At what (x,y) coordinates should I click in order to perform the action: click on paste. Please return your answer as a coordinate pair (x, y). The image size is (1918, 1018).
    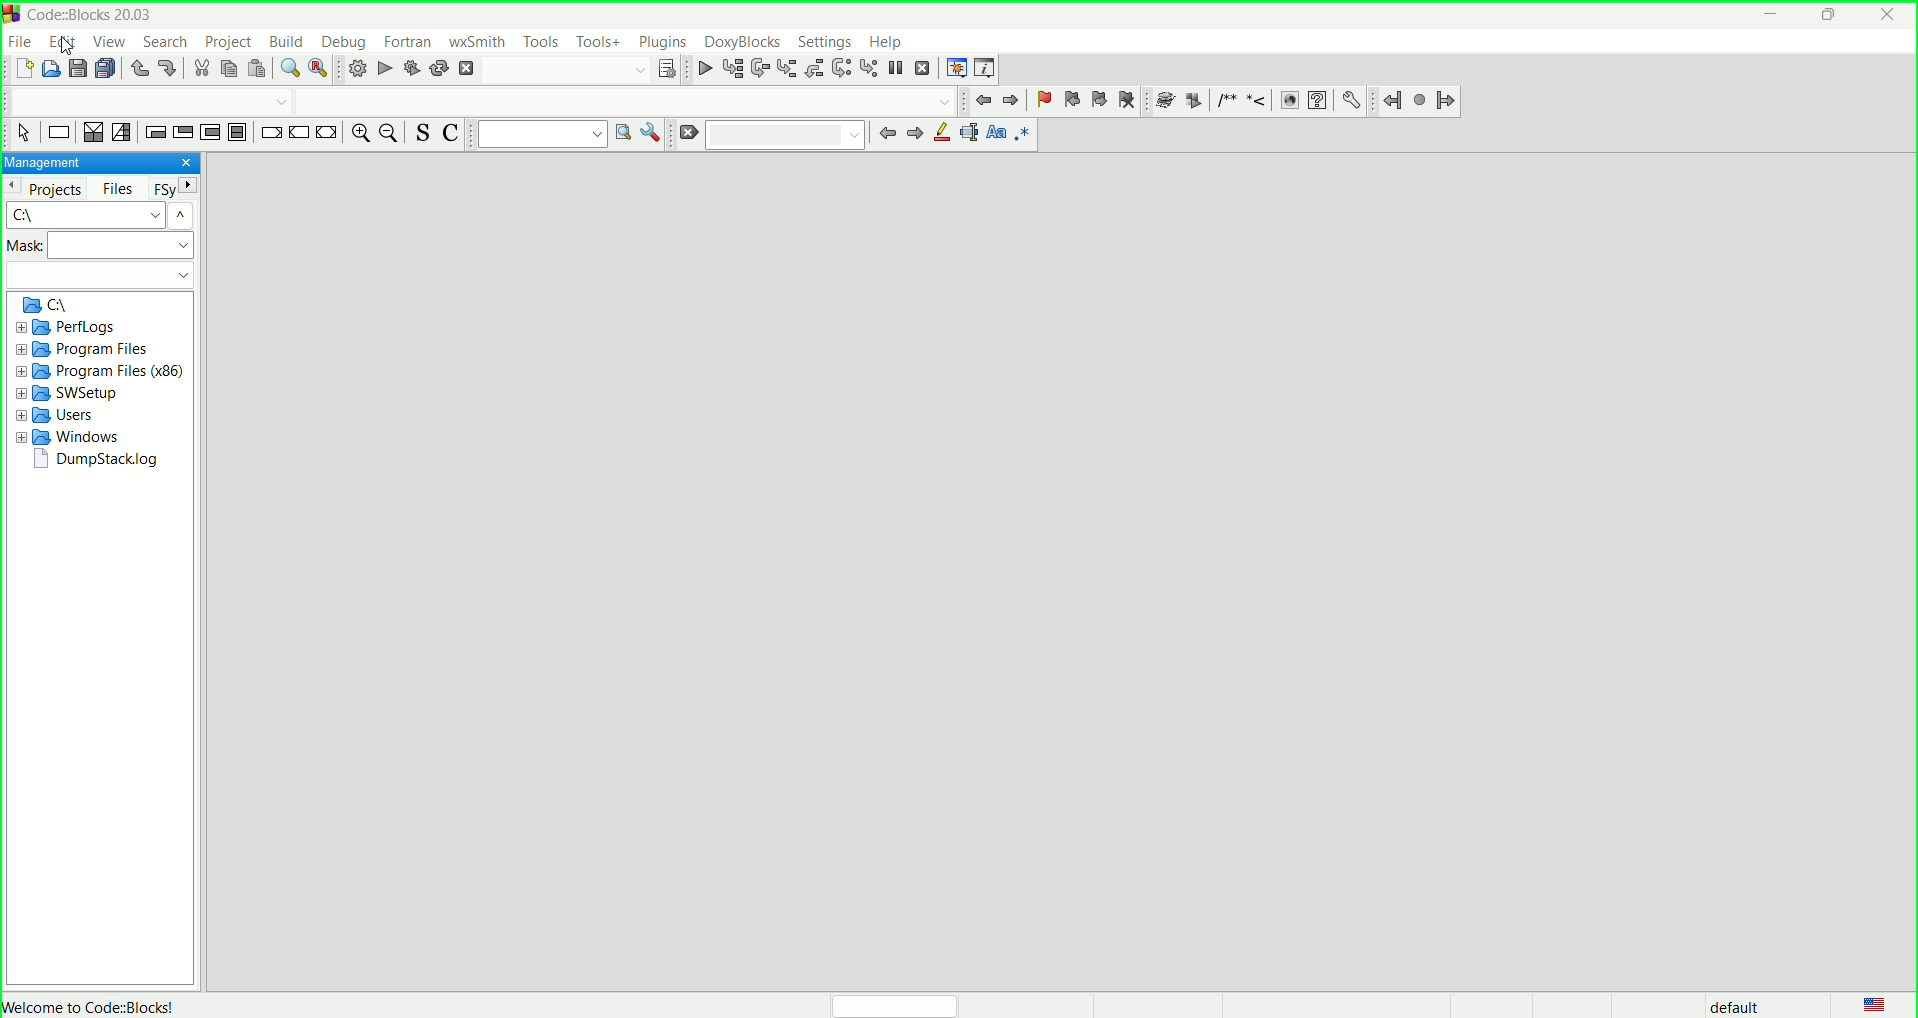
    Looking at the image, I should click on (260, 71).